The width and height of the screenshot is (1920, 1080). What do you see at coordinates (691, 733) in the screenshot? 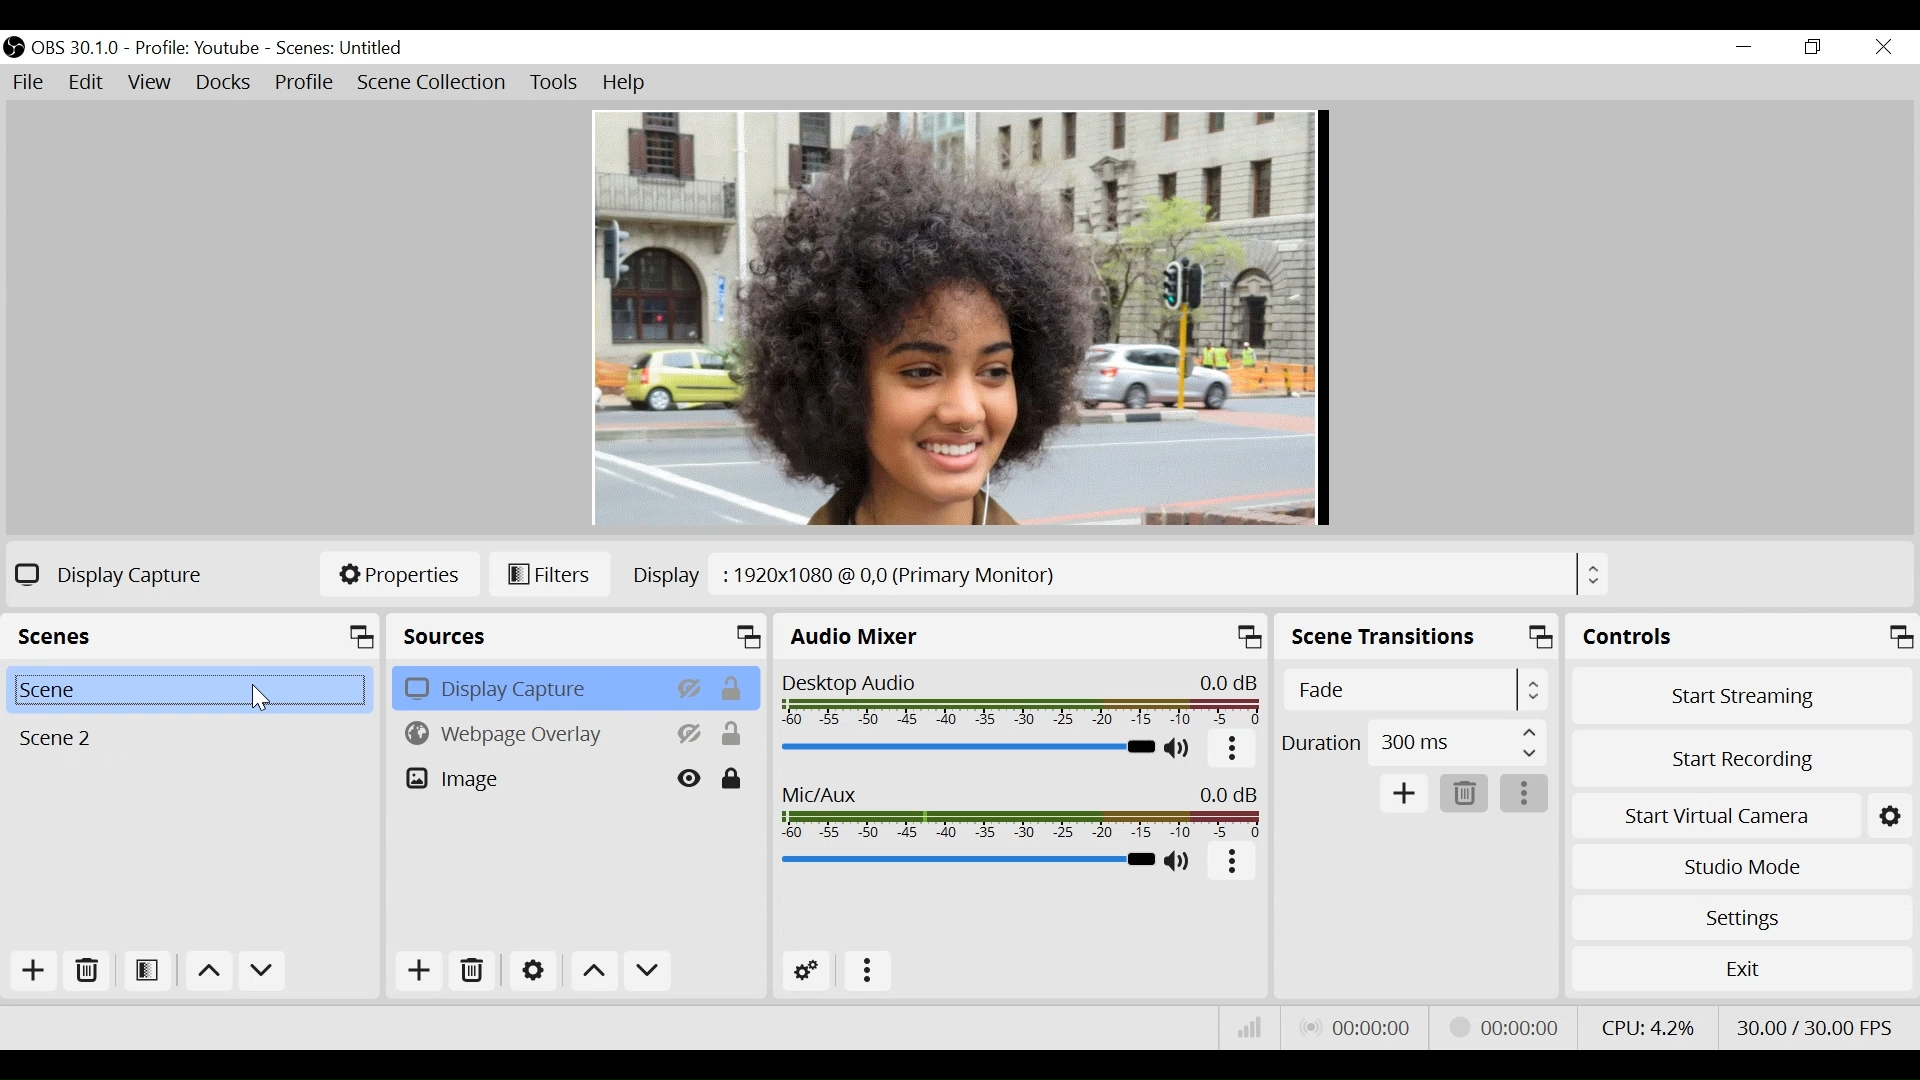
I see `HIde/Display` at bounding box center [691, 733].